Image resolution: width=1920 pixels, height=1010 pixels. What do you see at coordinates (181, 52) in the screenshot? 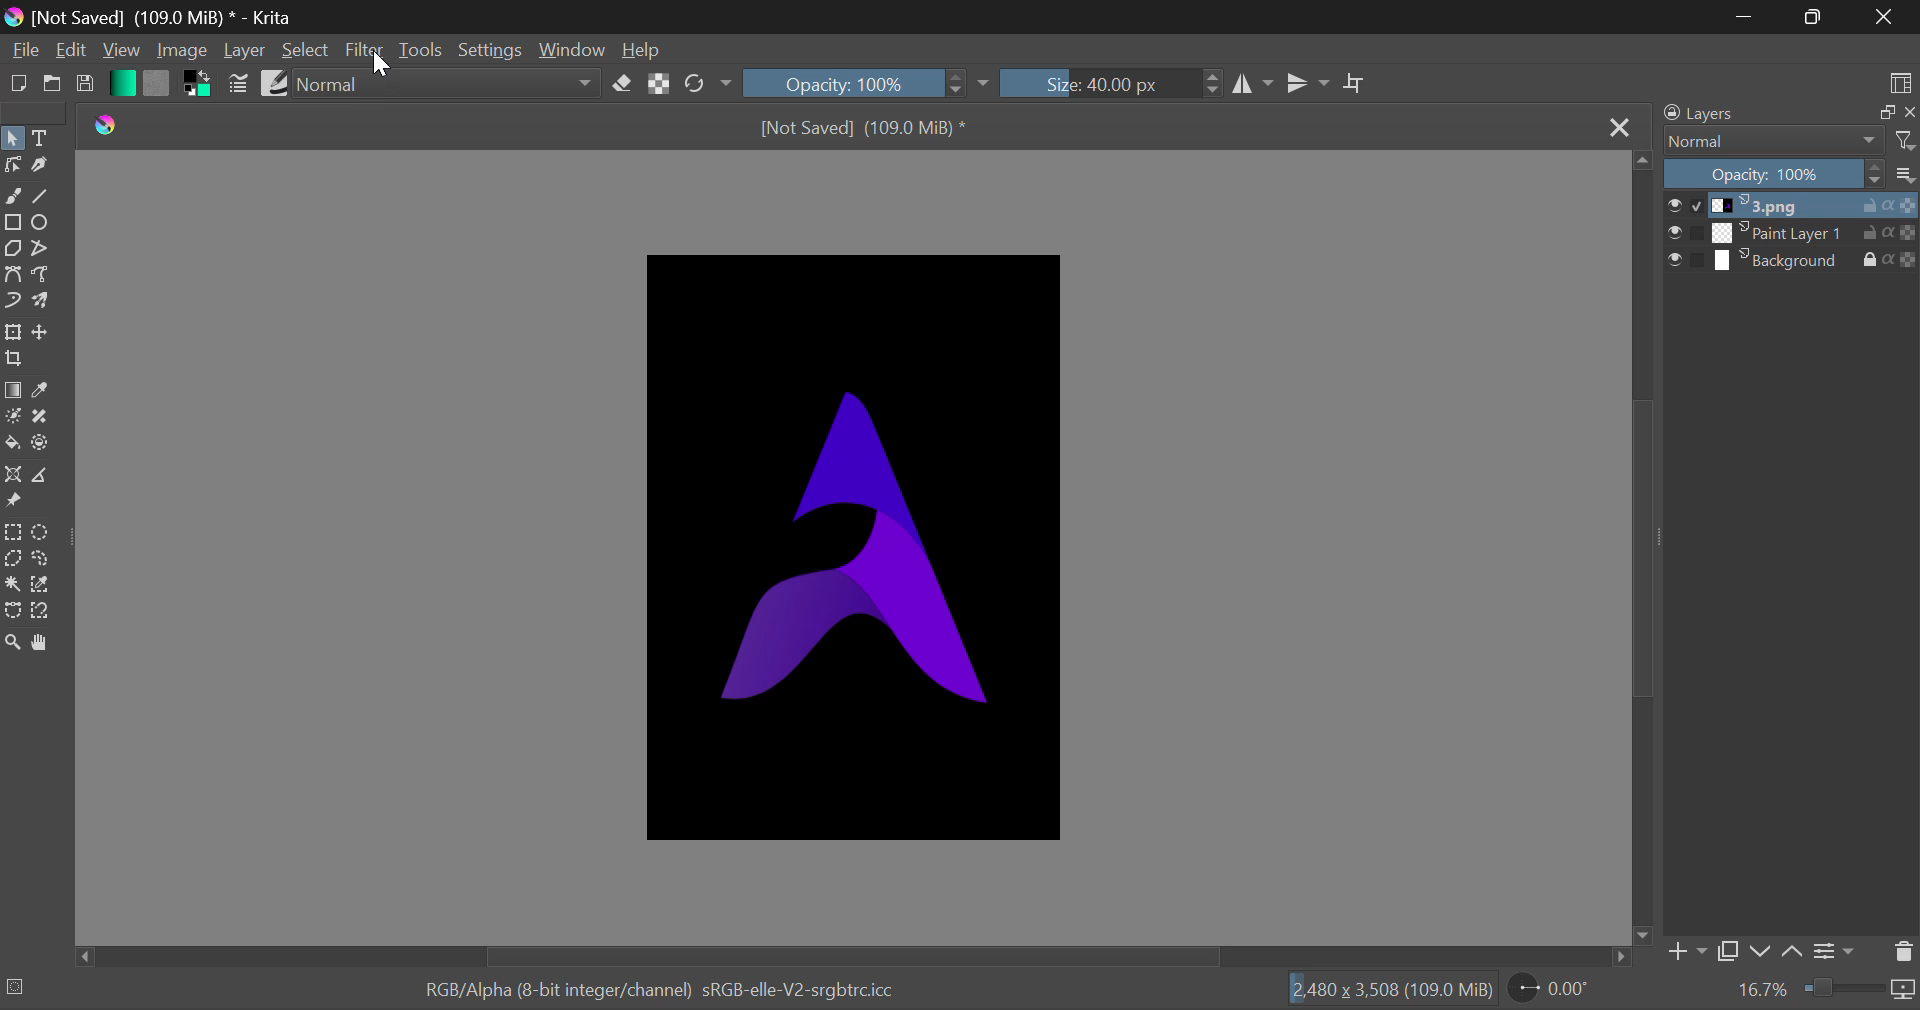
I see `Image` at bounding box center [181, 52].